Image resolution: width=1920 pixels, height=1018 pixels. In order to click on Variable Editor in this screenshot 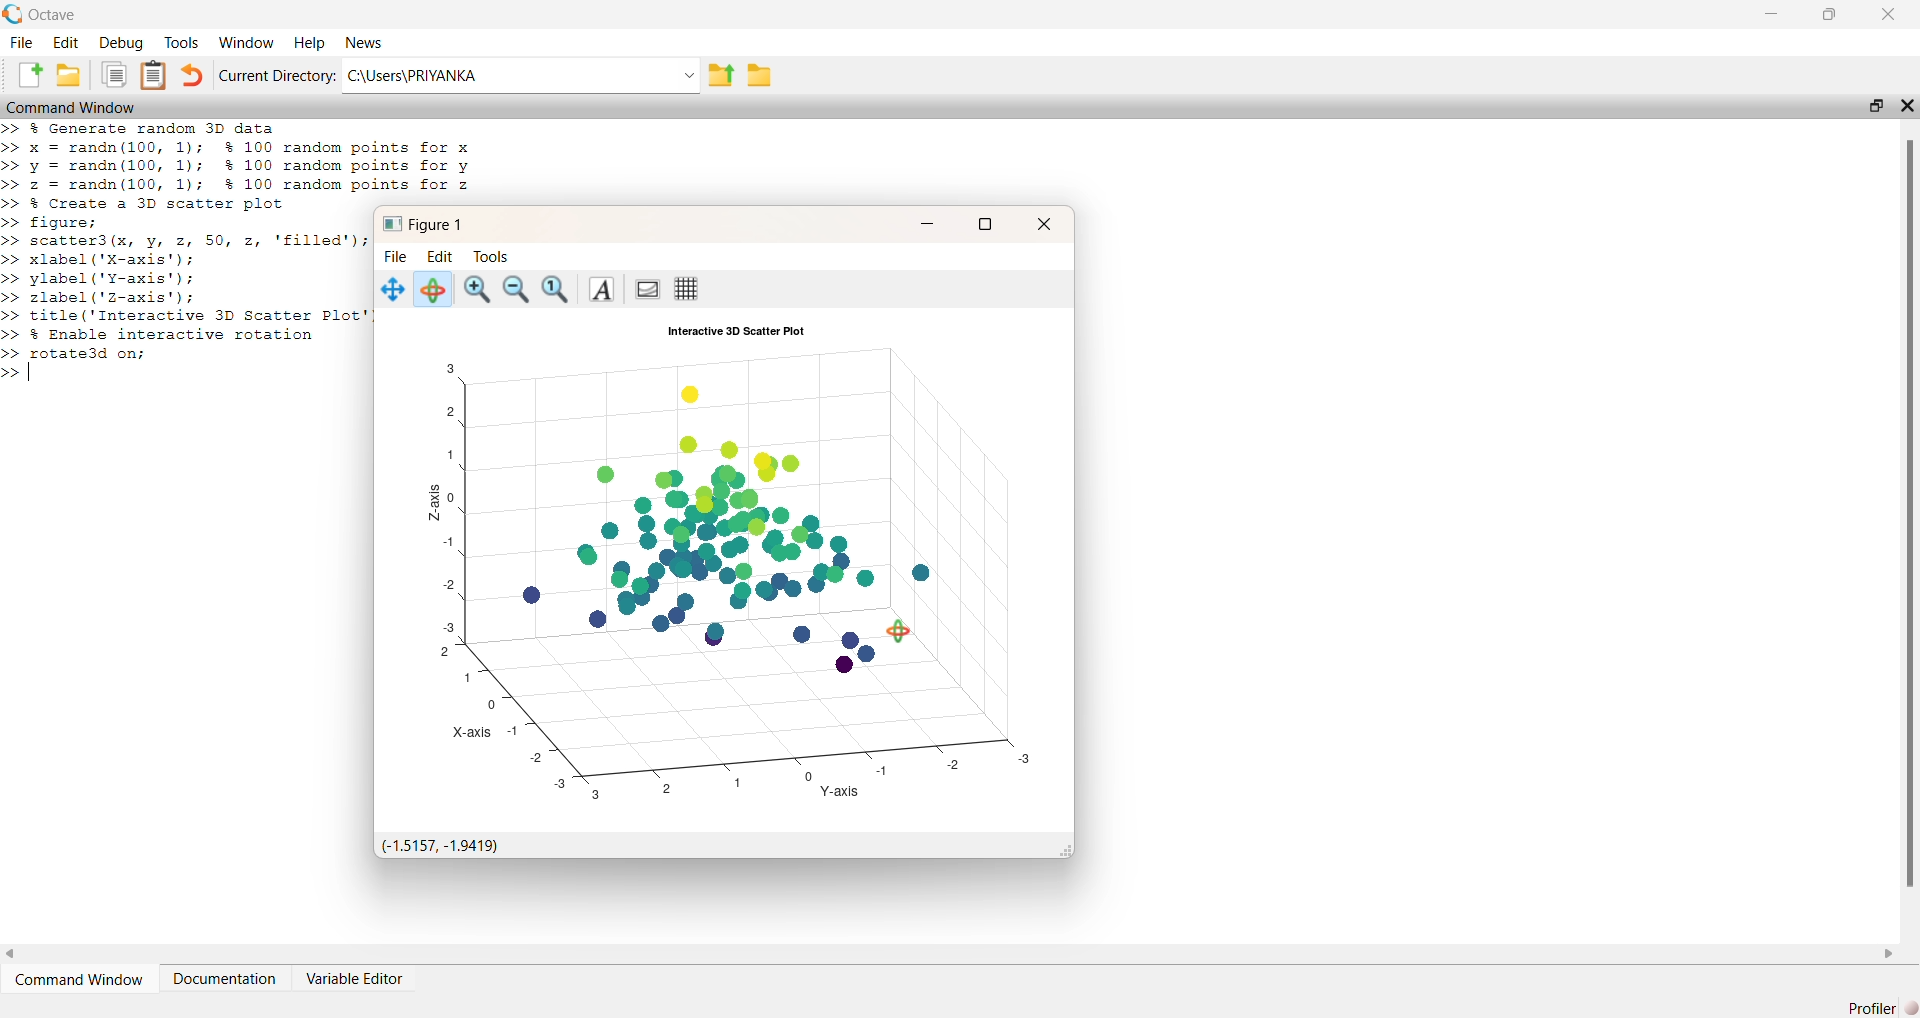, I will do `click(356, 977)`.